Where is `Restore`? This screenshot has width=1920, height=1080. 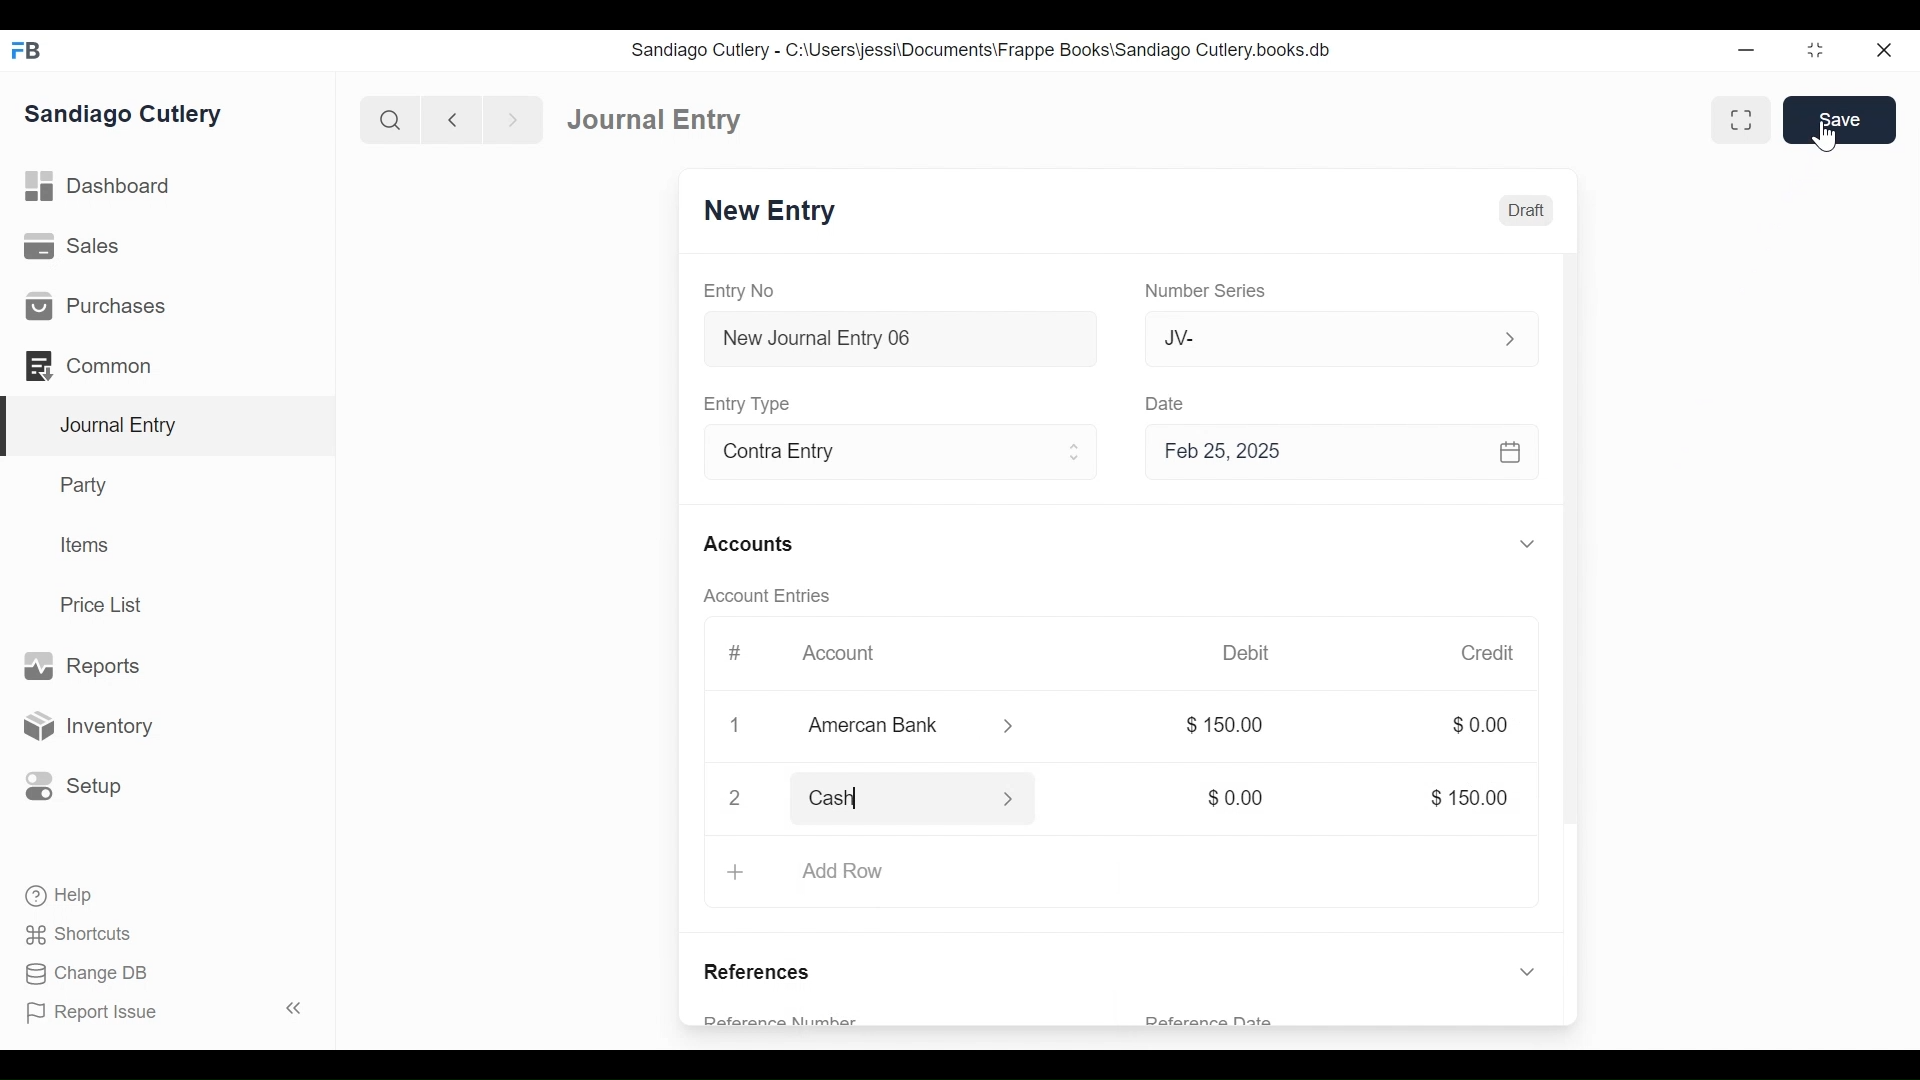
Restore is located at coordinates (1818, 49).